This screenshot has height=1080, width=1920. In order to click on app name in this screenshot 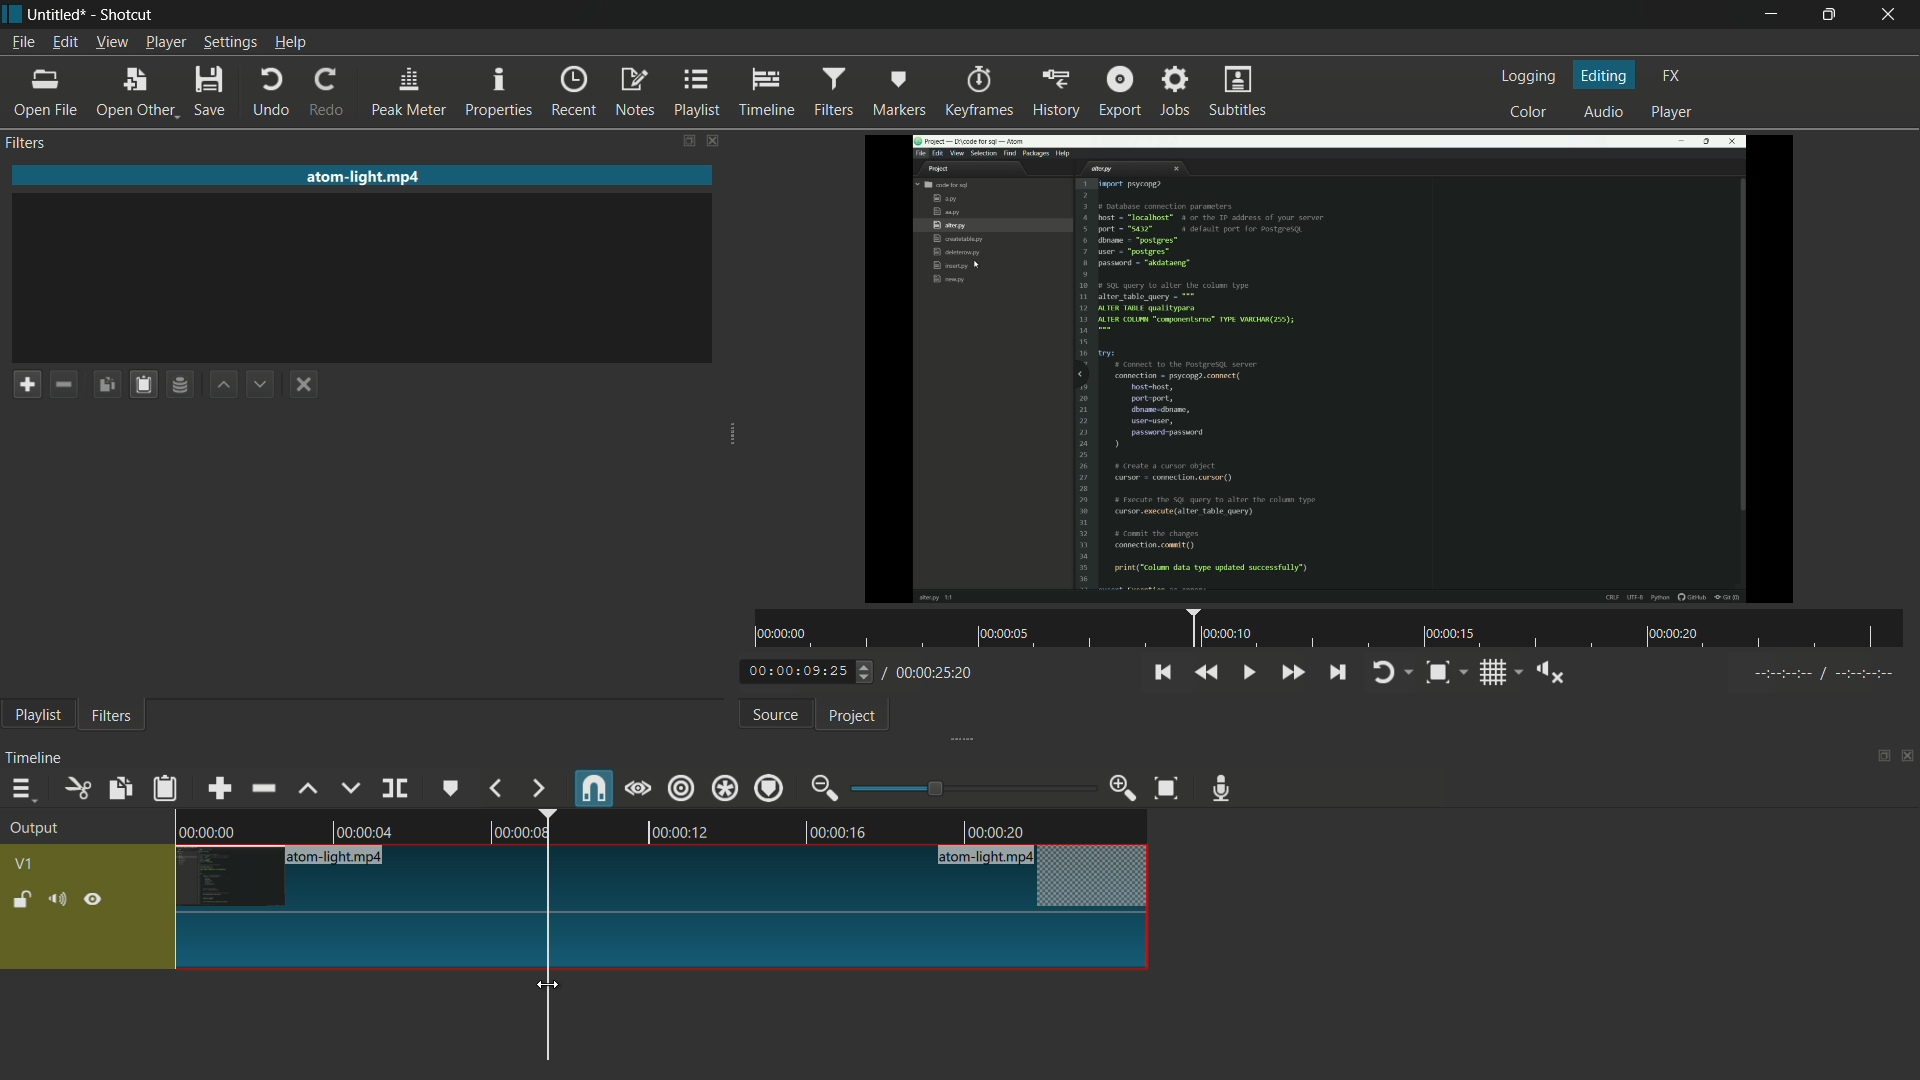, I will do `click(128, 15)`.